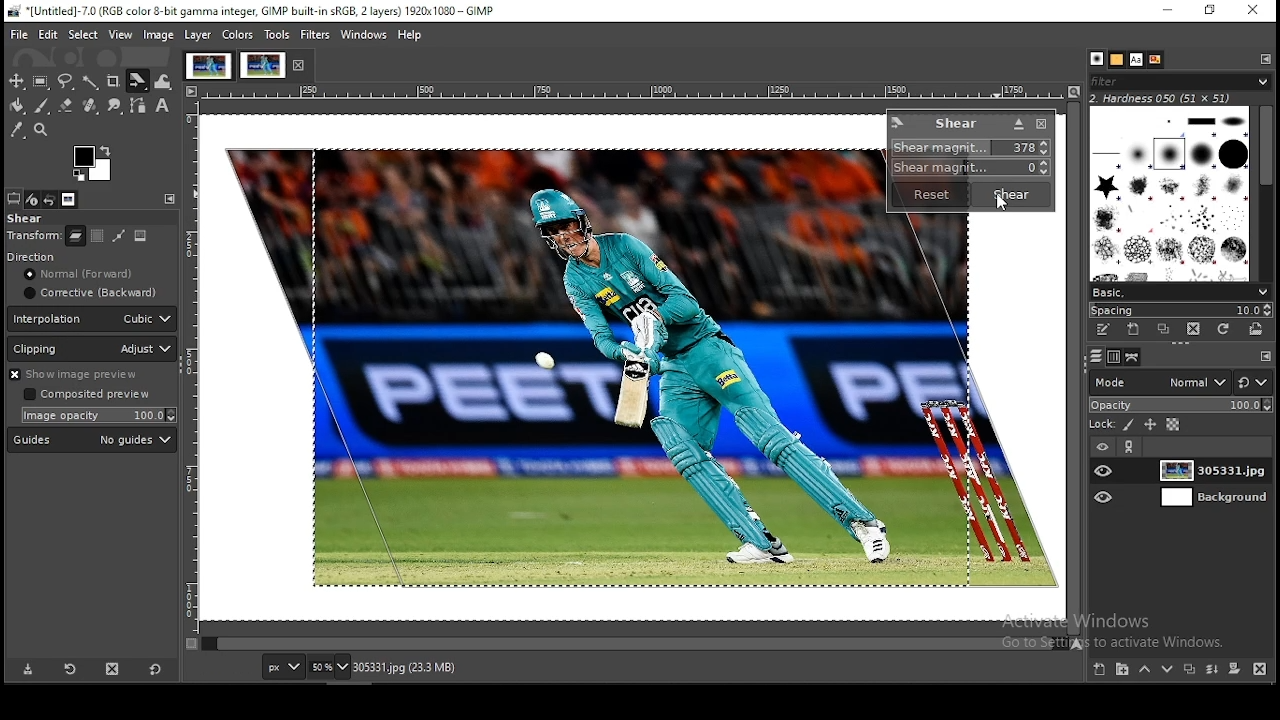  What do you see at coordinates (1018, 124) in the screenshot?
I see `` at bounding box center [1018, 124].